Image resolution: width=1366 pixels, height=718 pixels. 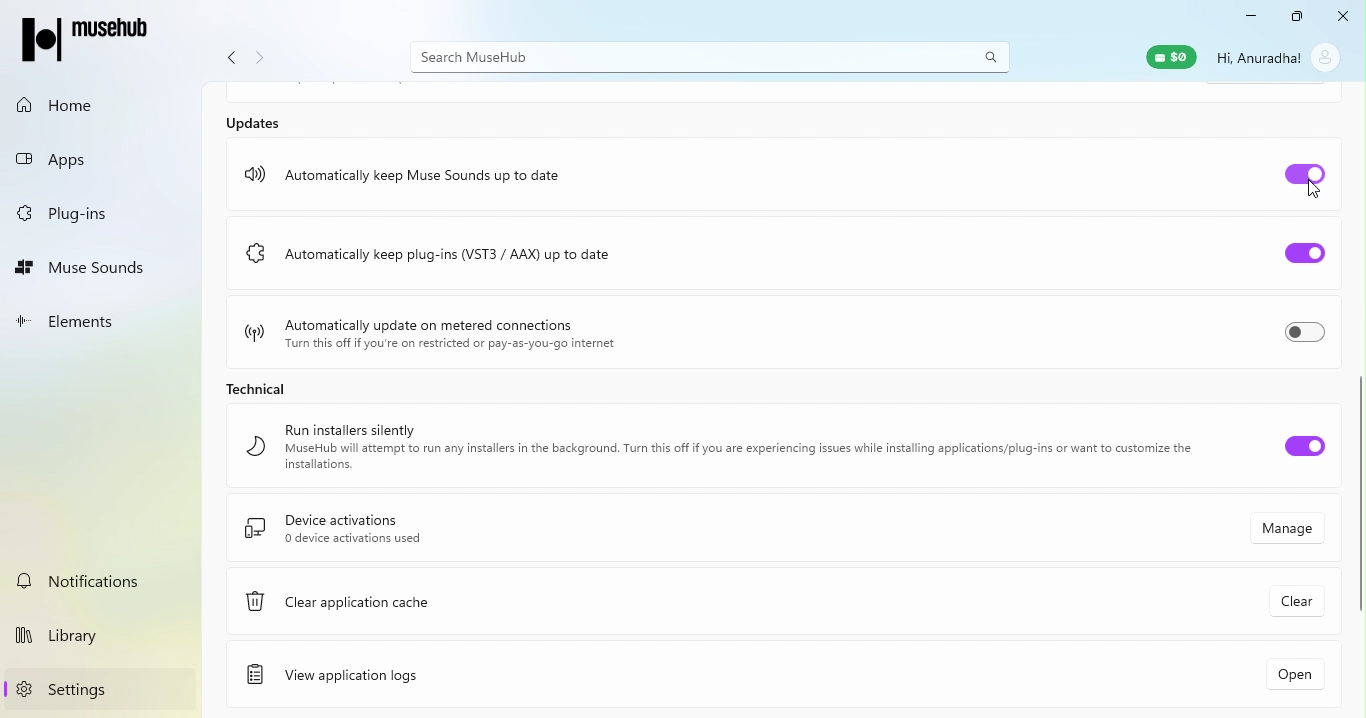 What do you see at coordinates (1301, 452) in the screenshot?
I see `Toggle` at bounding box center [1301, 452].